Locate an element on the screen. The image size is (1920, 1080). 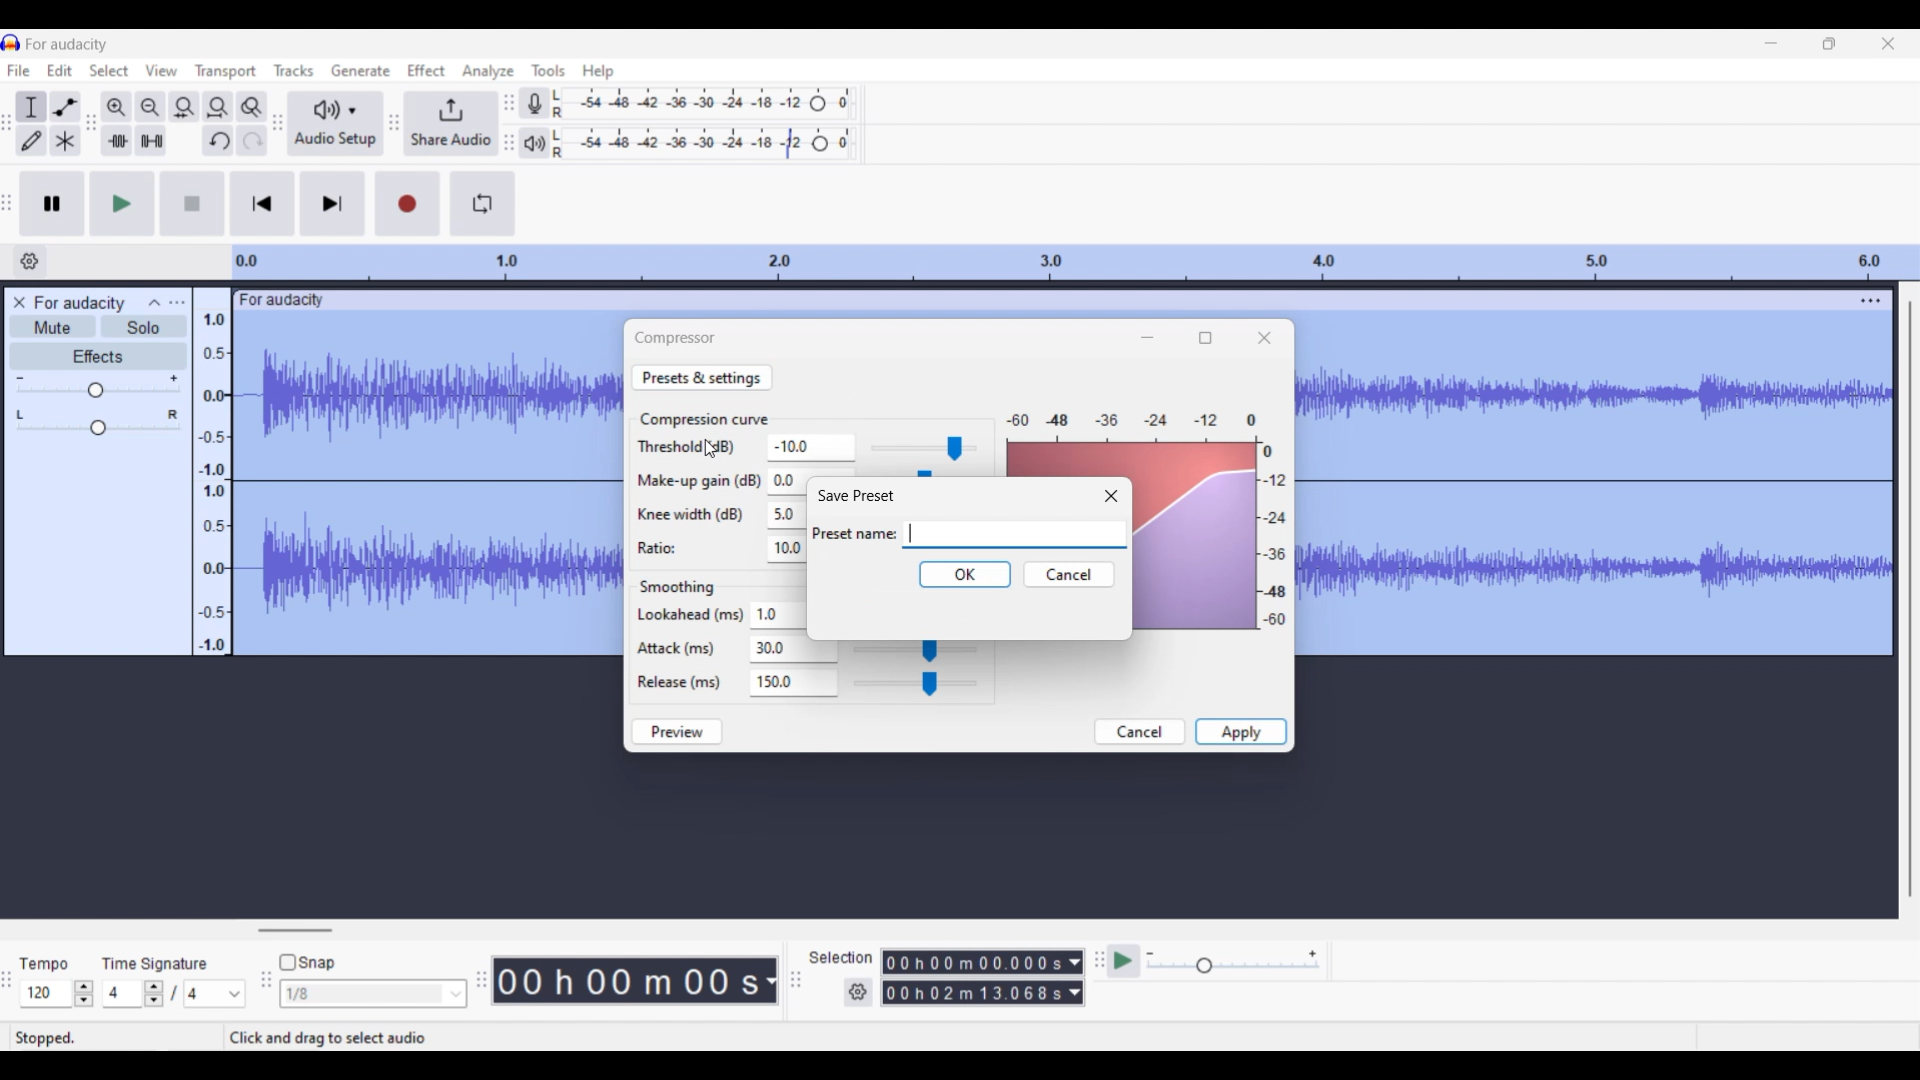
Tracks is located at coordinates (293, 70).